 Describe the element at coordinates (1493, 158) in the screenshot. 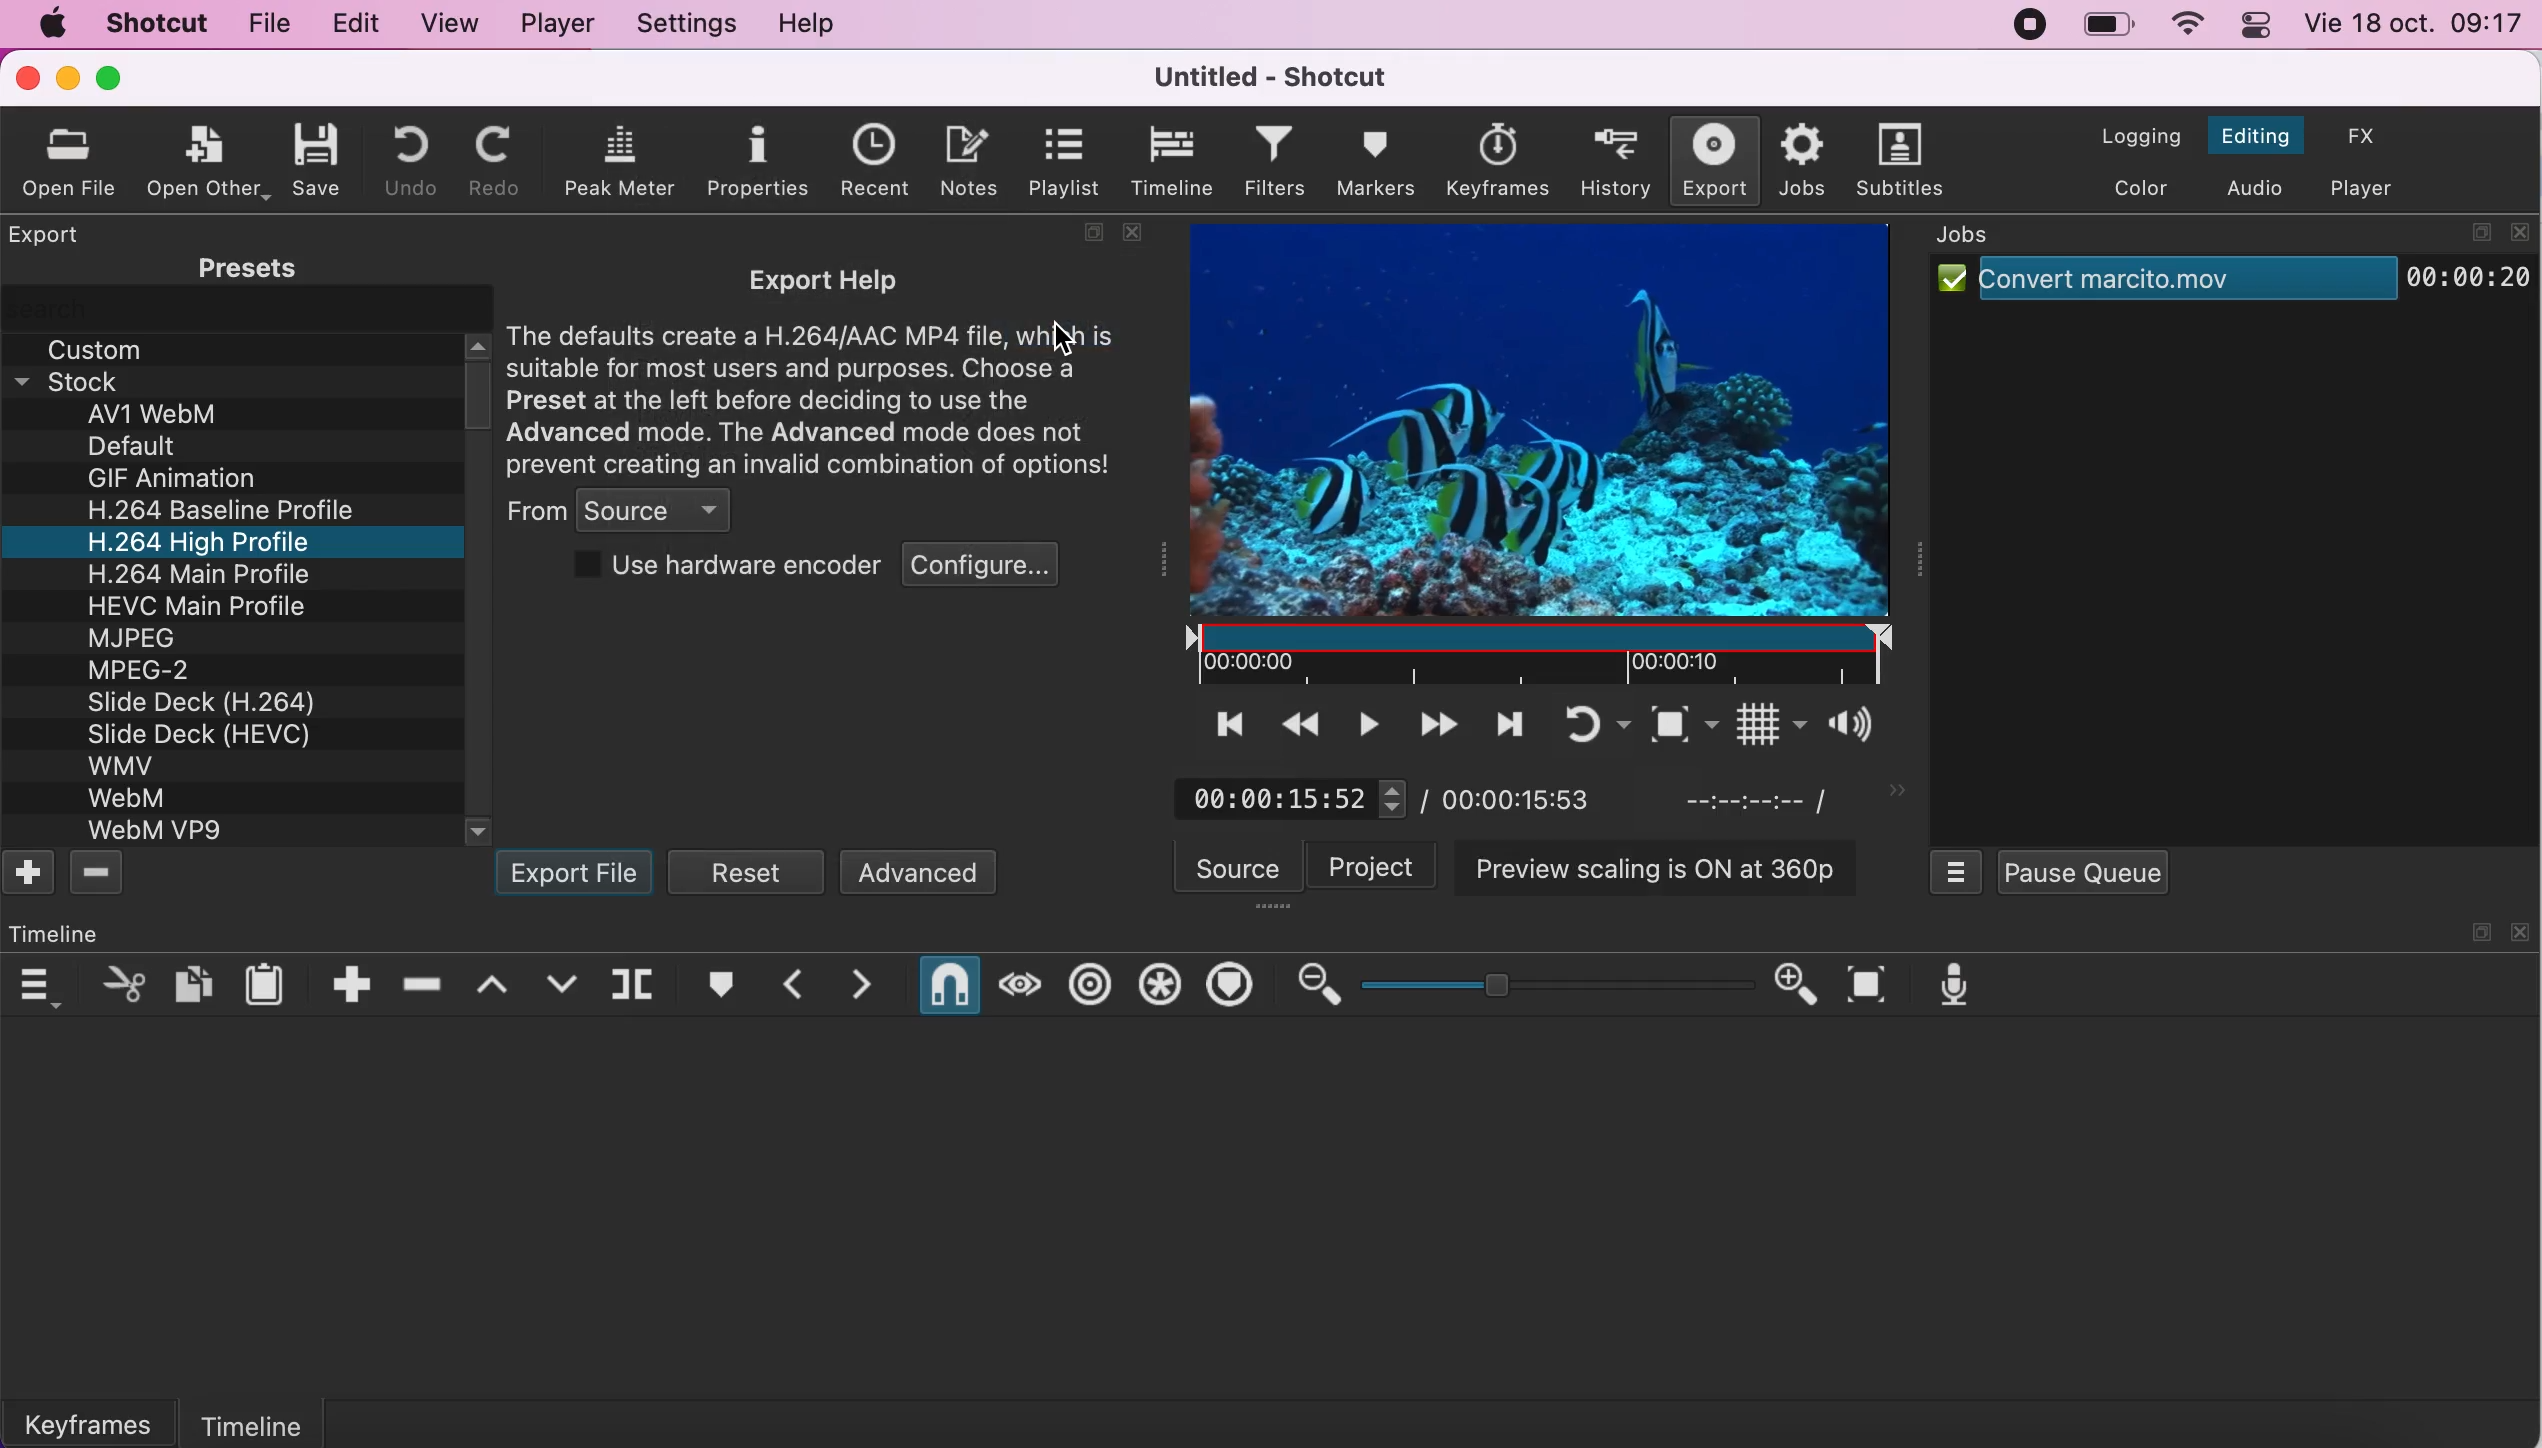

I see `keyframes` at that location.